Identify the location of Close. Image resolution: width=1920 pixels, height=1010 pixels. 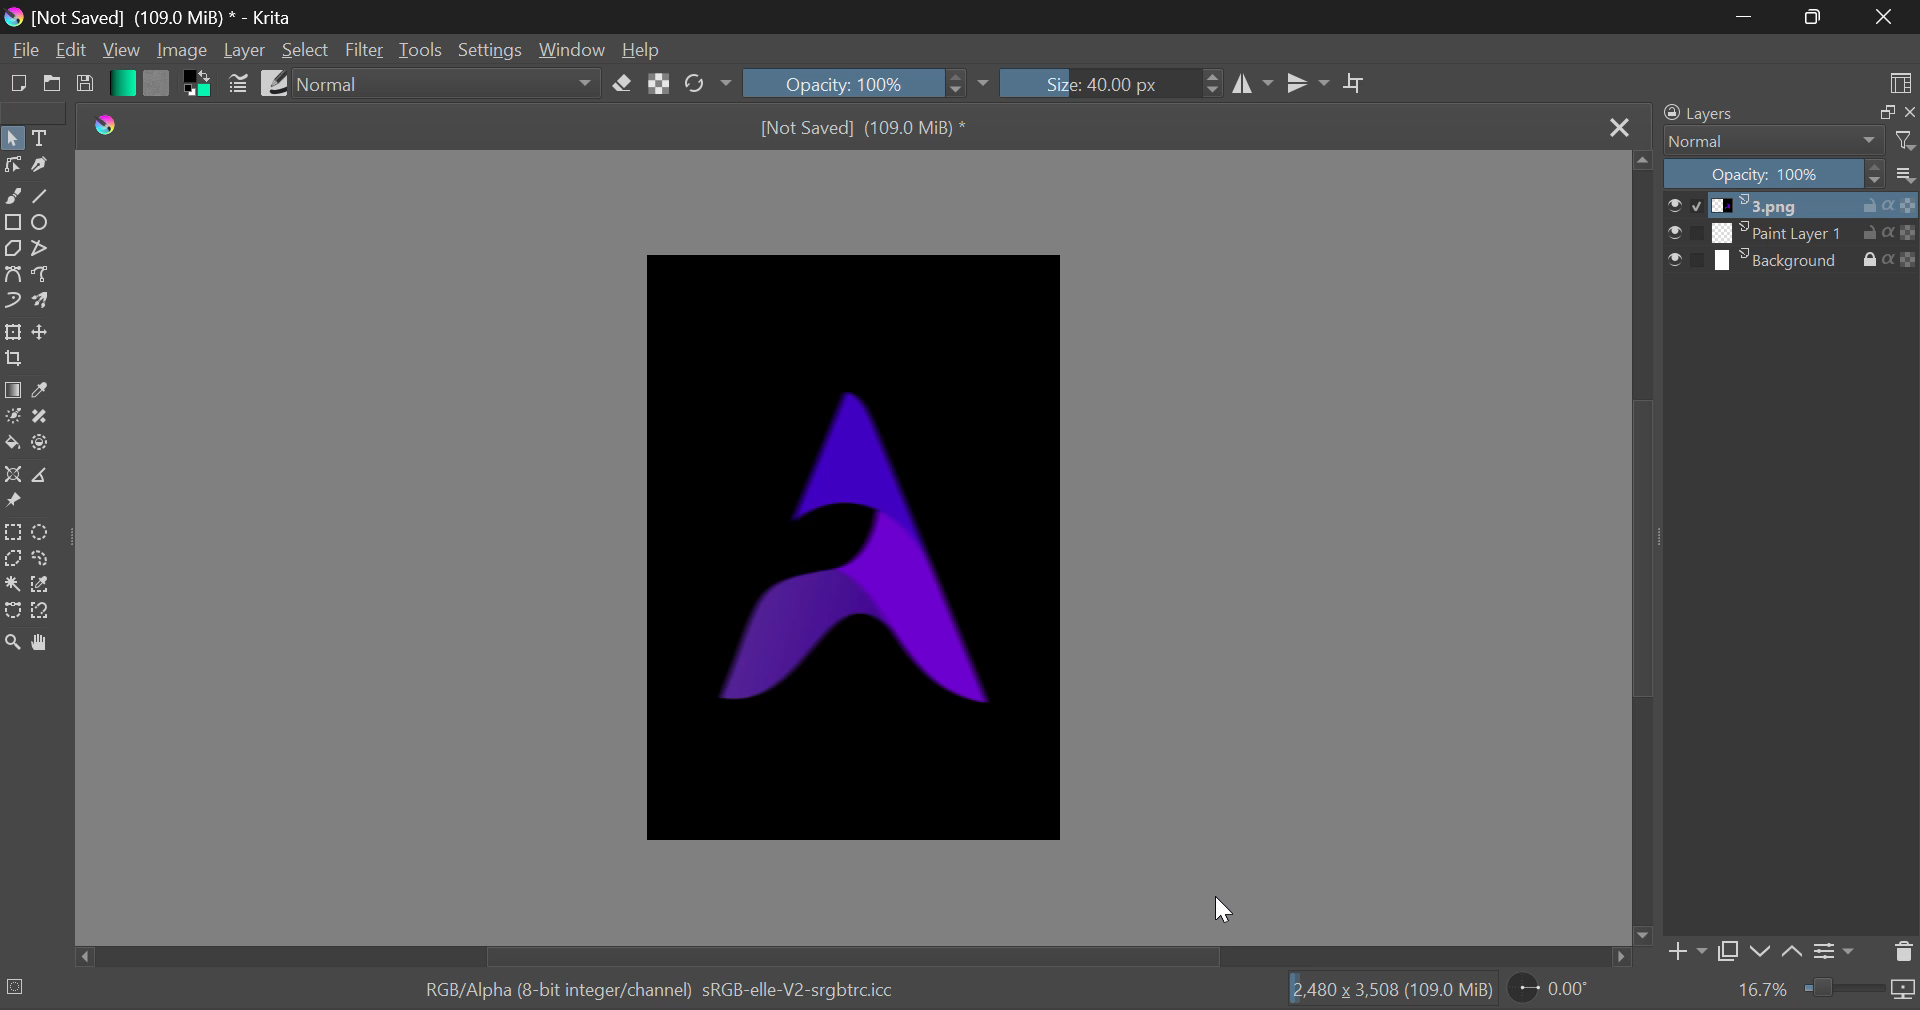
(1884, 18).